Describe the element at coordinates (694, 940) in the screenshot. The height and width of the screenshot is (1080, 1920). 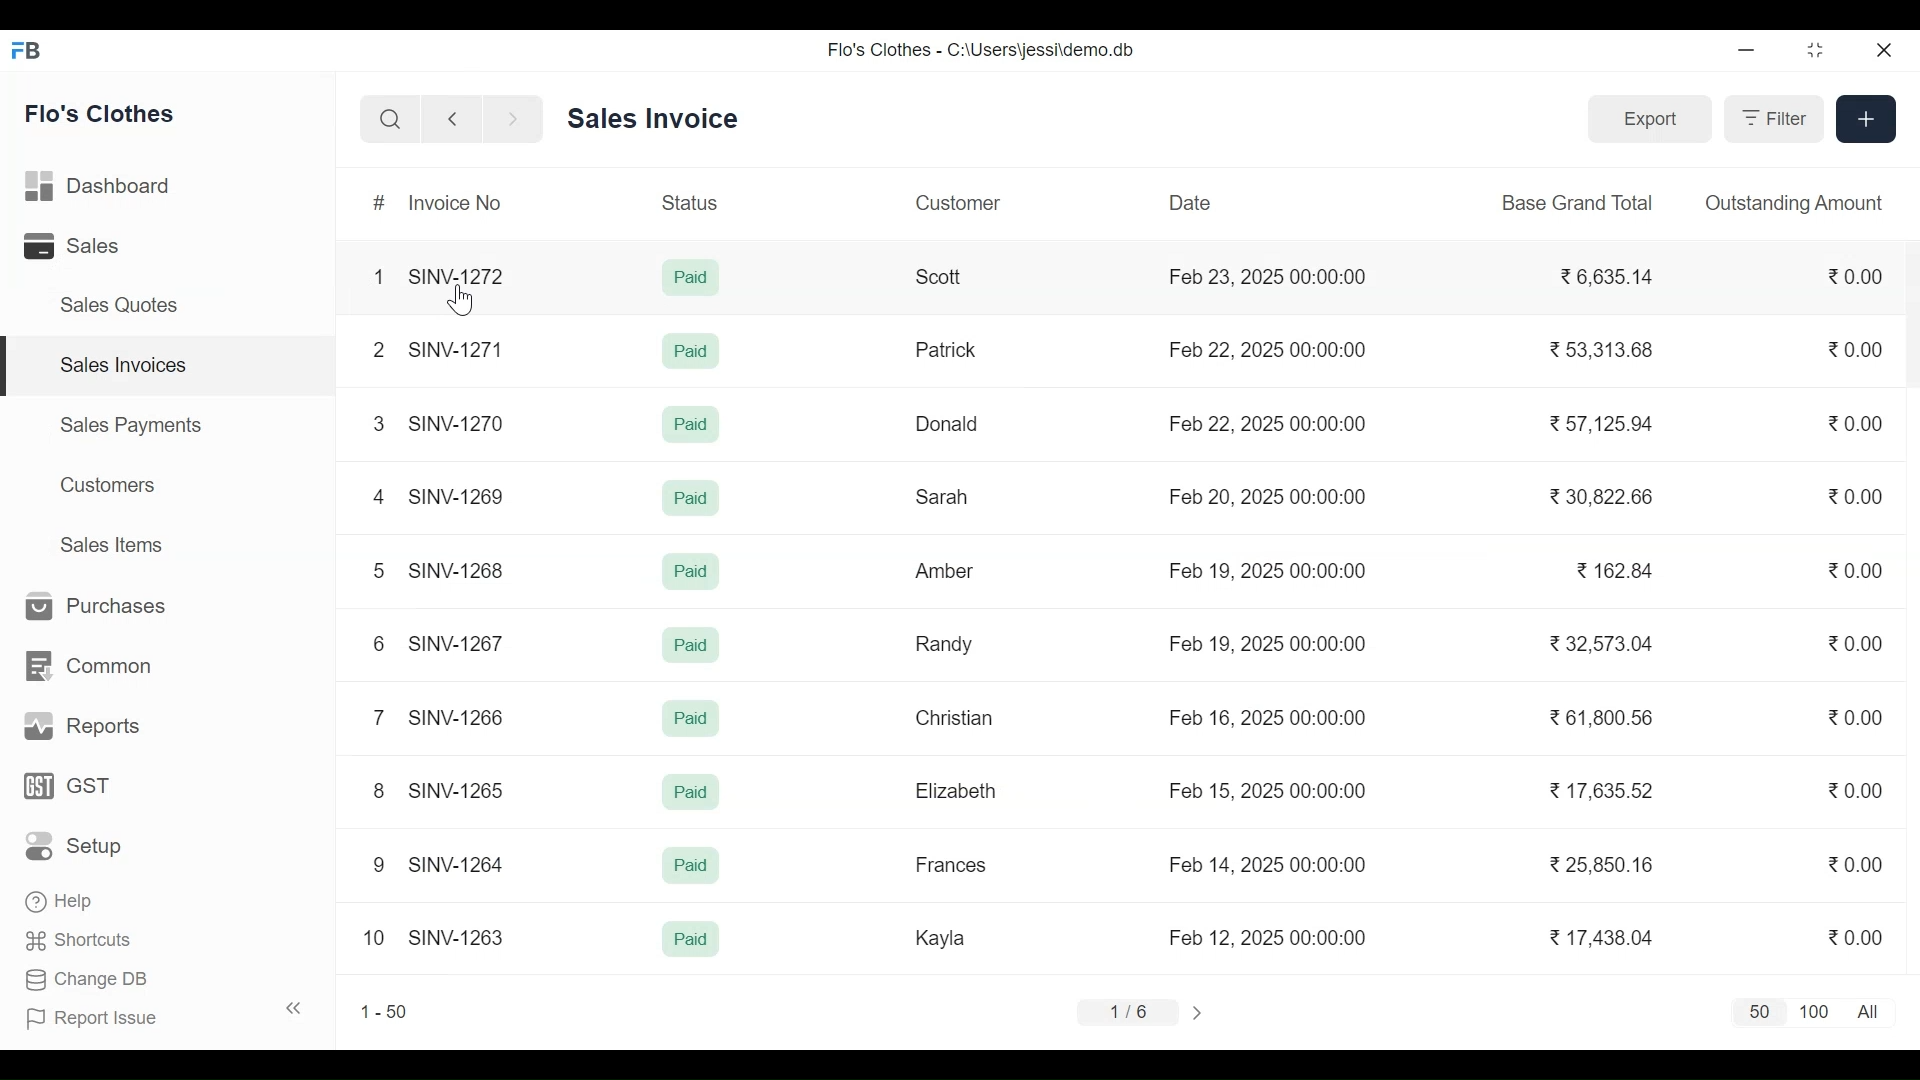
I see `Paid` at that location.